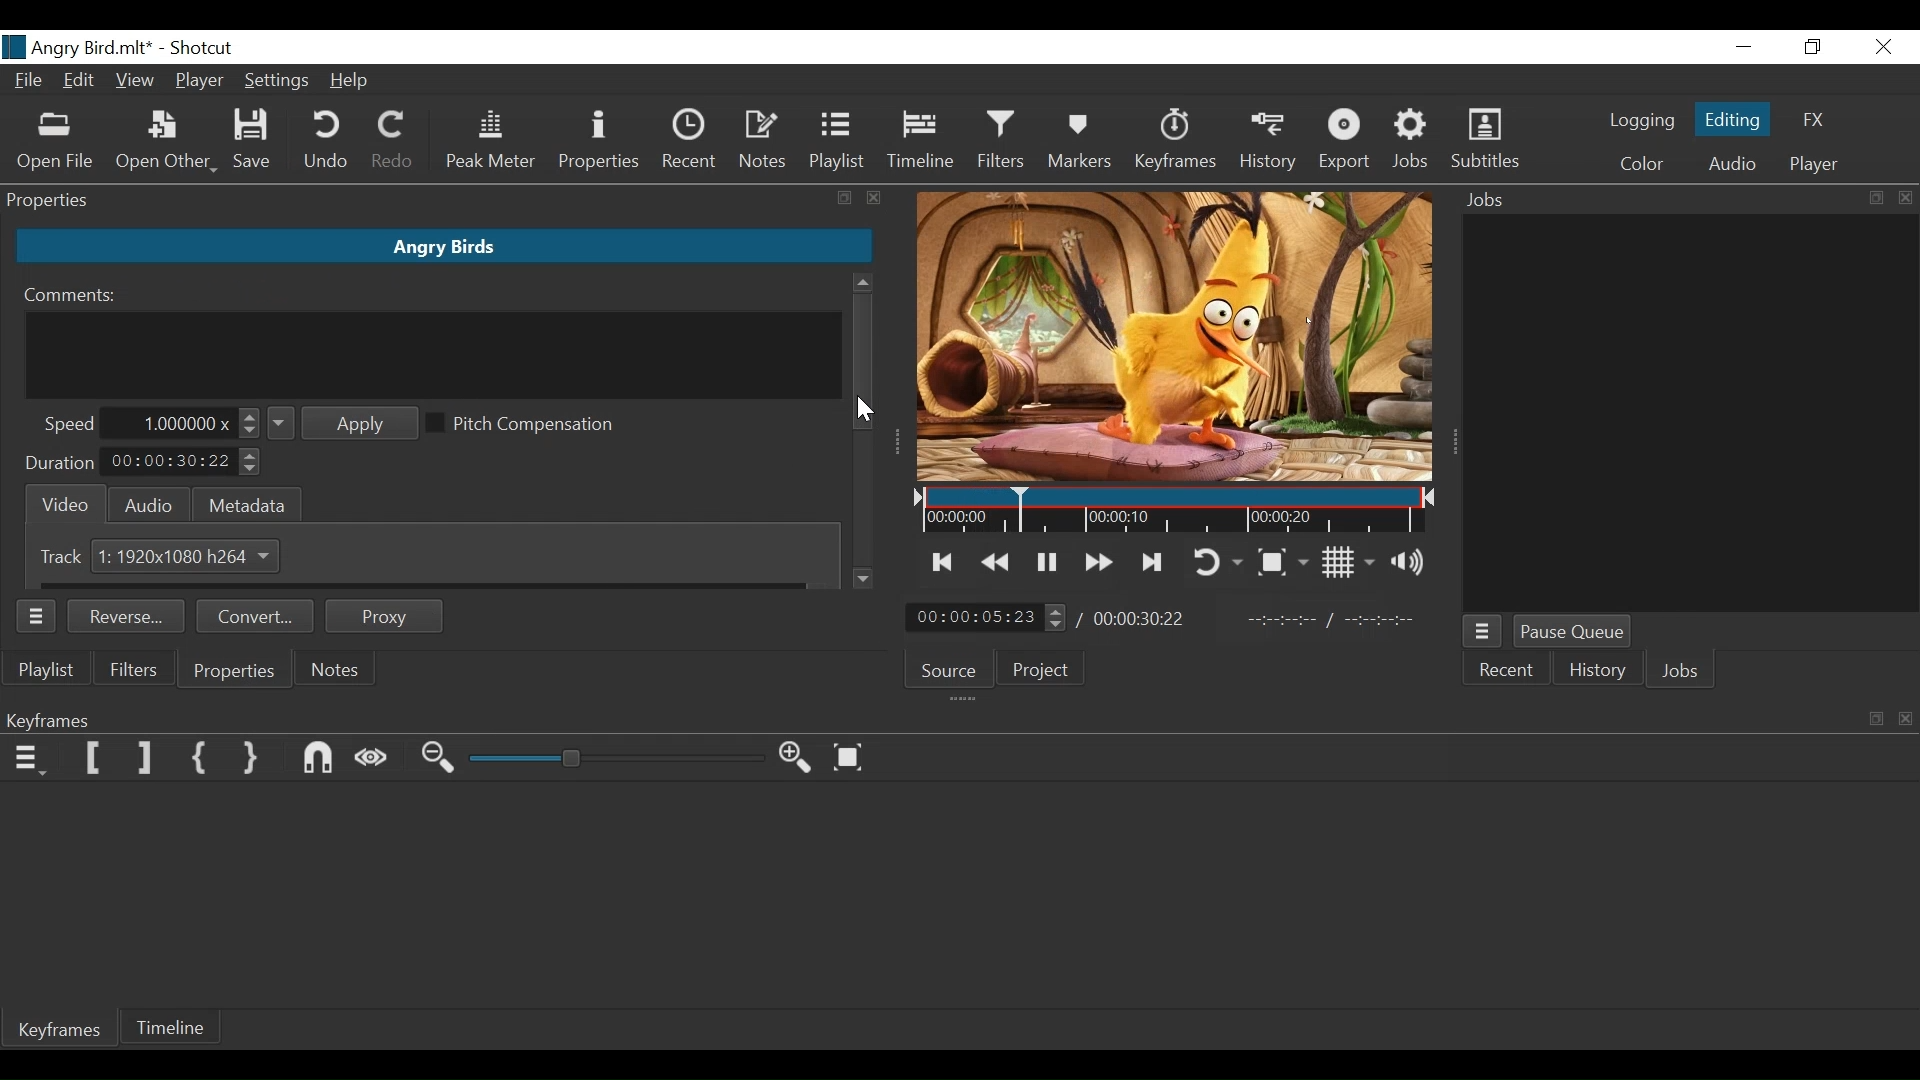 The image size is (1920, 1080). Describe the element at coordinates (145, 759) in the screenshot. I see `Set Filter last` at that location.